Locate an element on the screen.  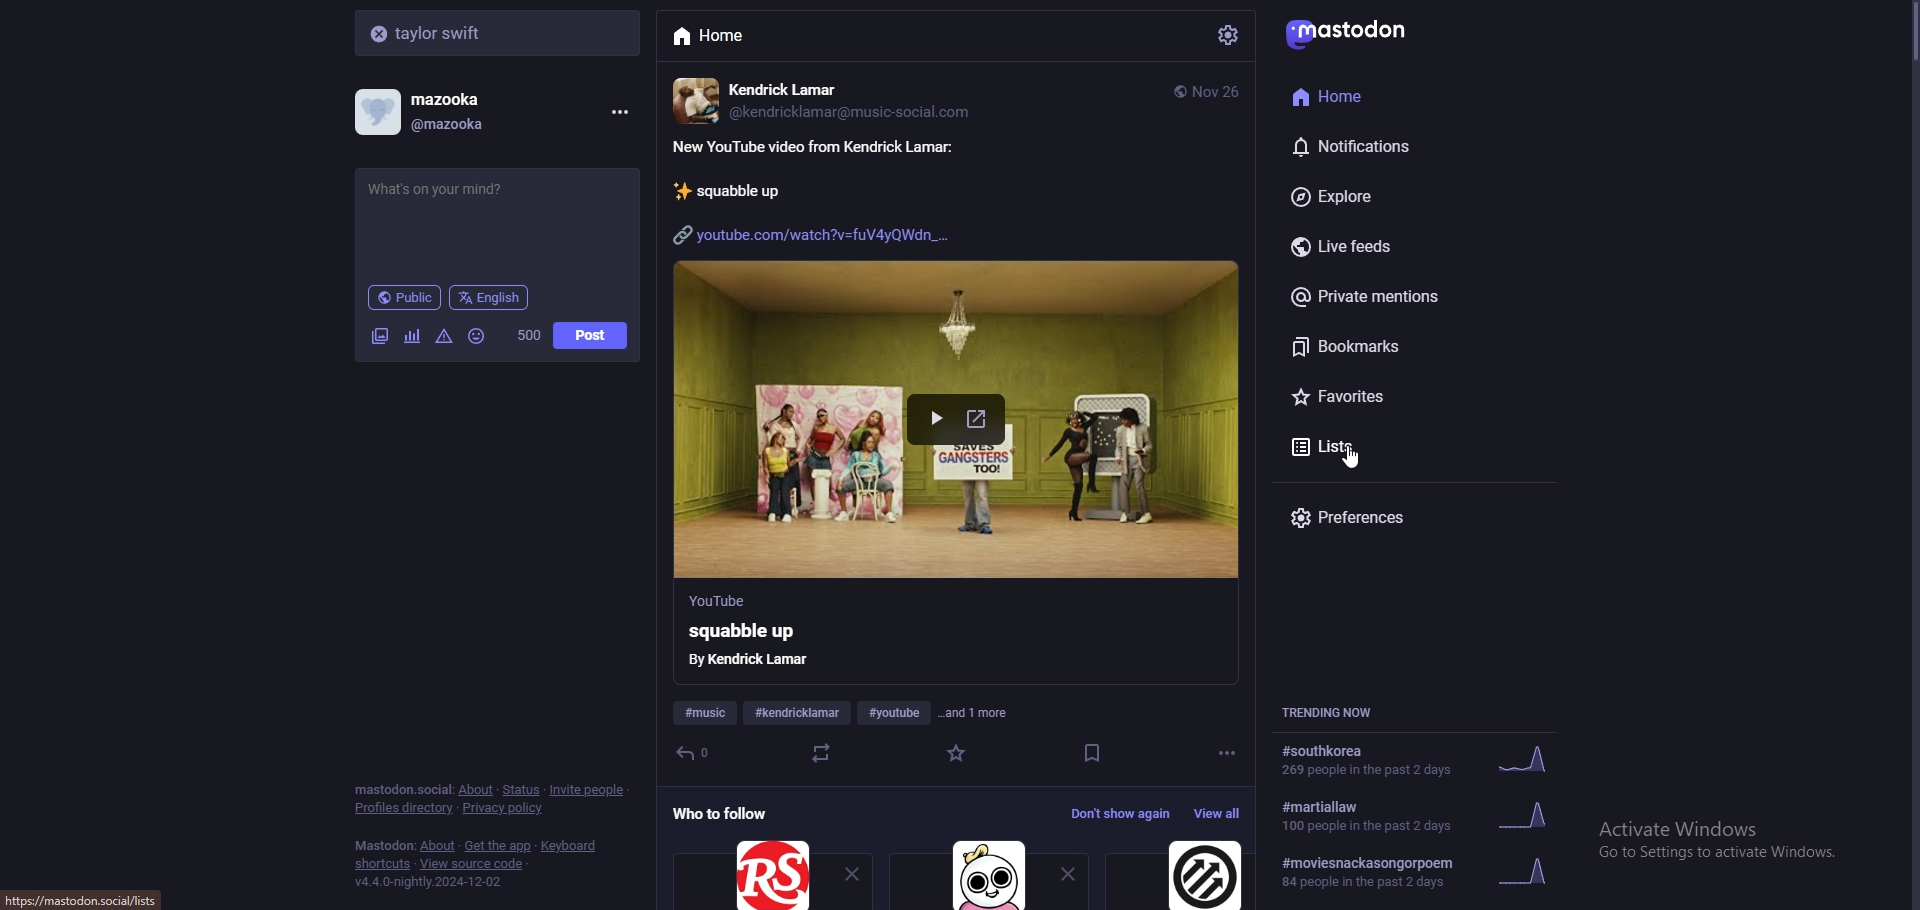
profiles directory is located at coordinates (405, 809).